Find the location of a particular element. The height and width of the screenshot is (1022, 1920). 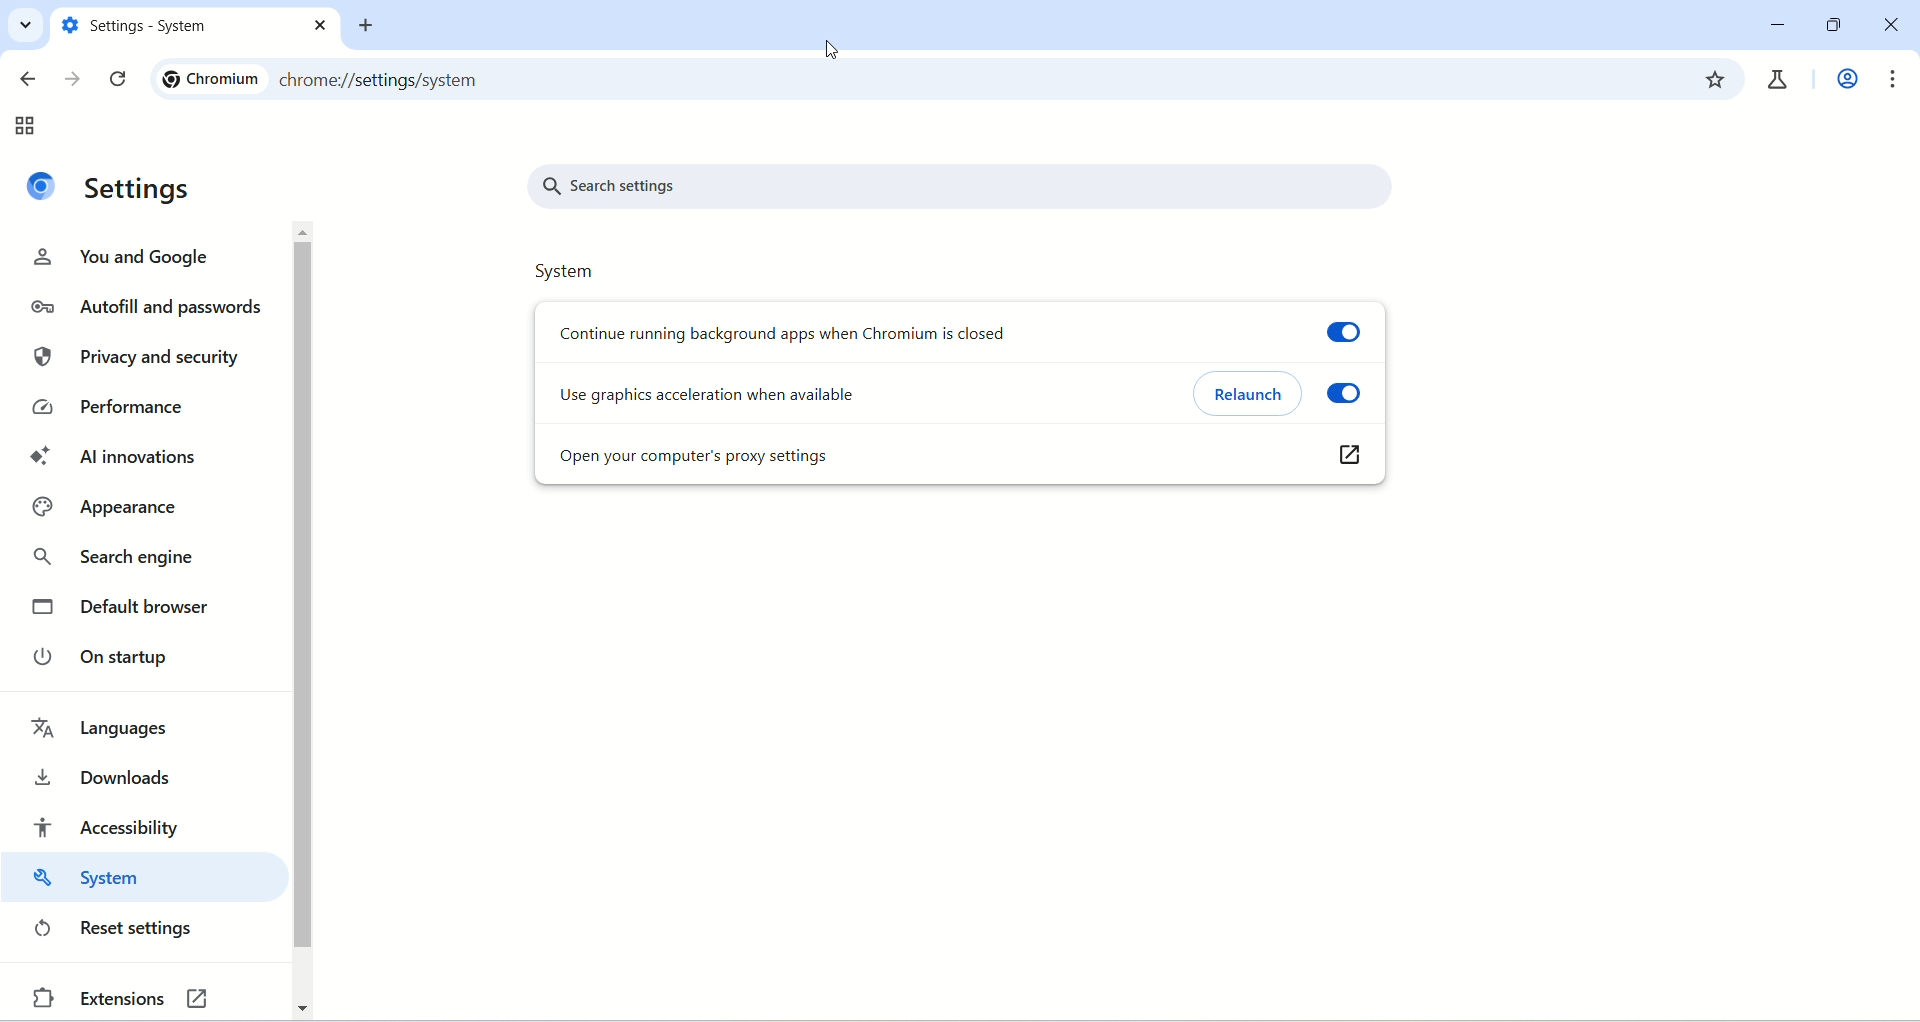

go back is located at coordinates (25, 81).